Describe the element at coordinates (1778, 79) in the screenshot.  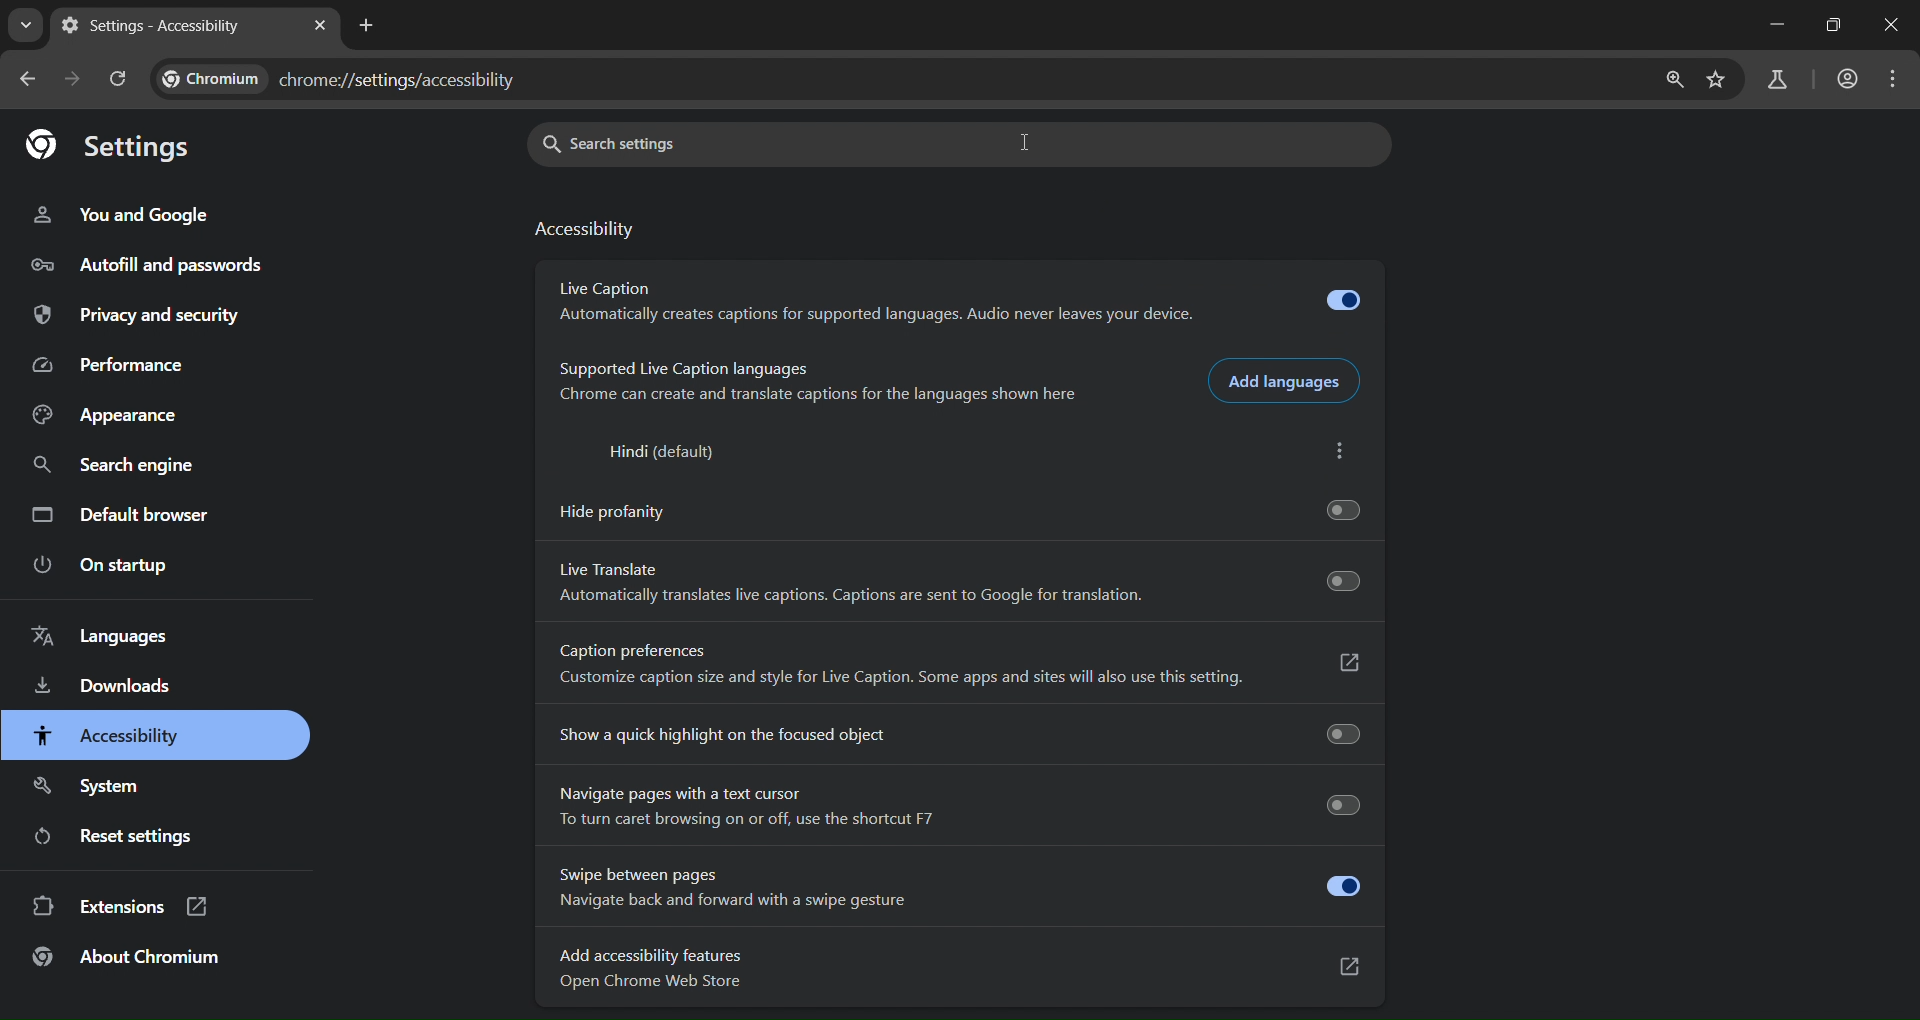
I see `earch labs` at that location.